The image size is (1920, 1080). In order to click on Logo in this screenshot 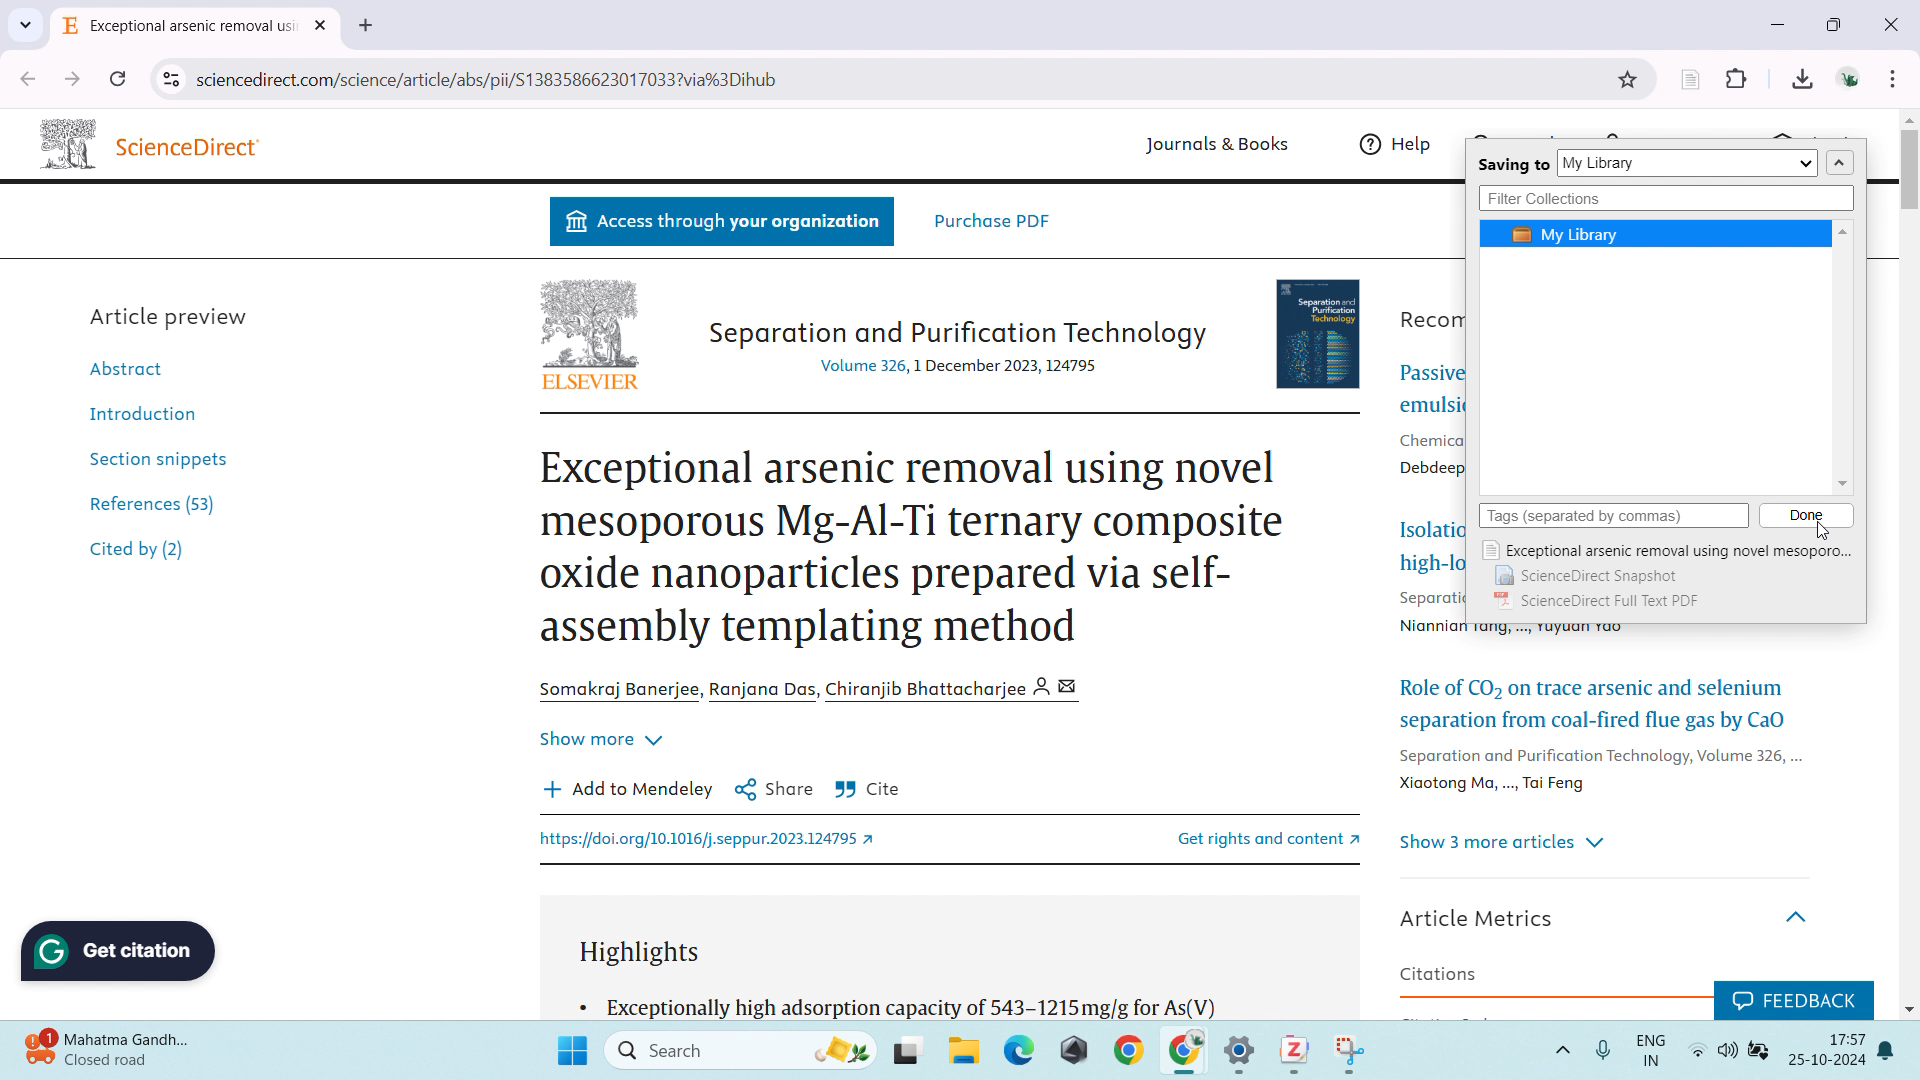, I will do `click(64, 141)`.